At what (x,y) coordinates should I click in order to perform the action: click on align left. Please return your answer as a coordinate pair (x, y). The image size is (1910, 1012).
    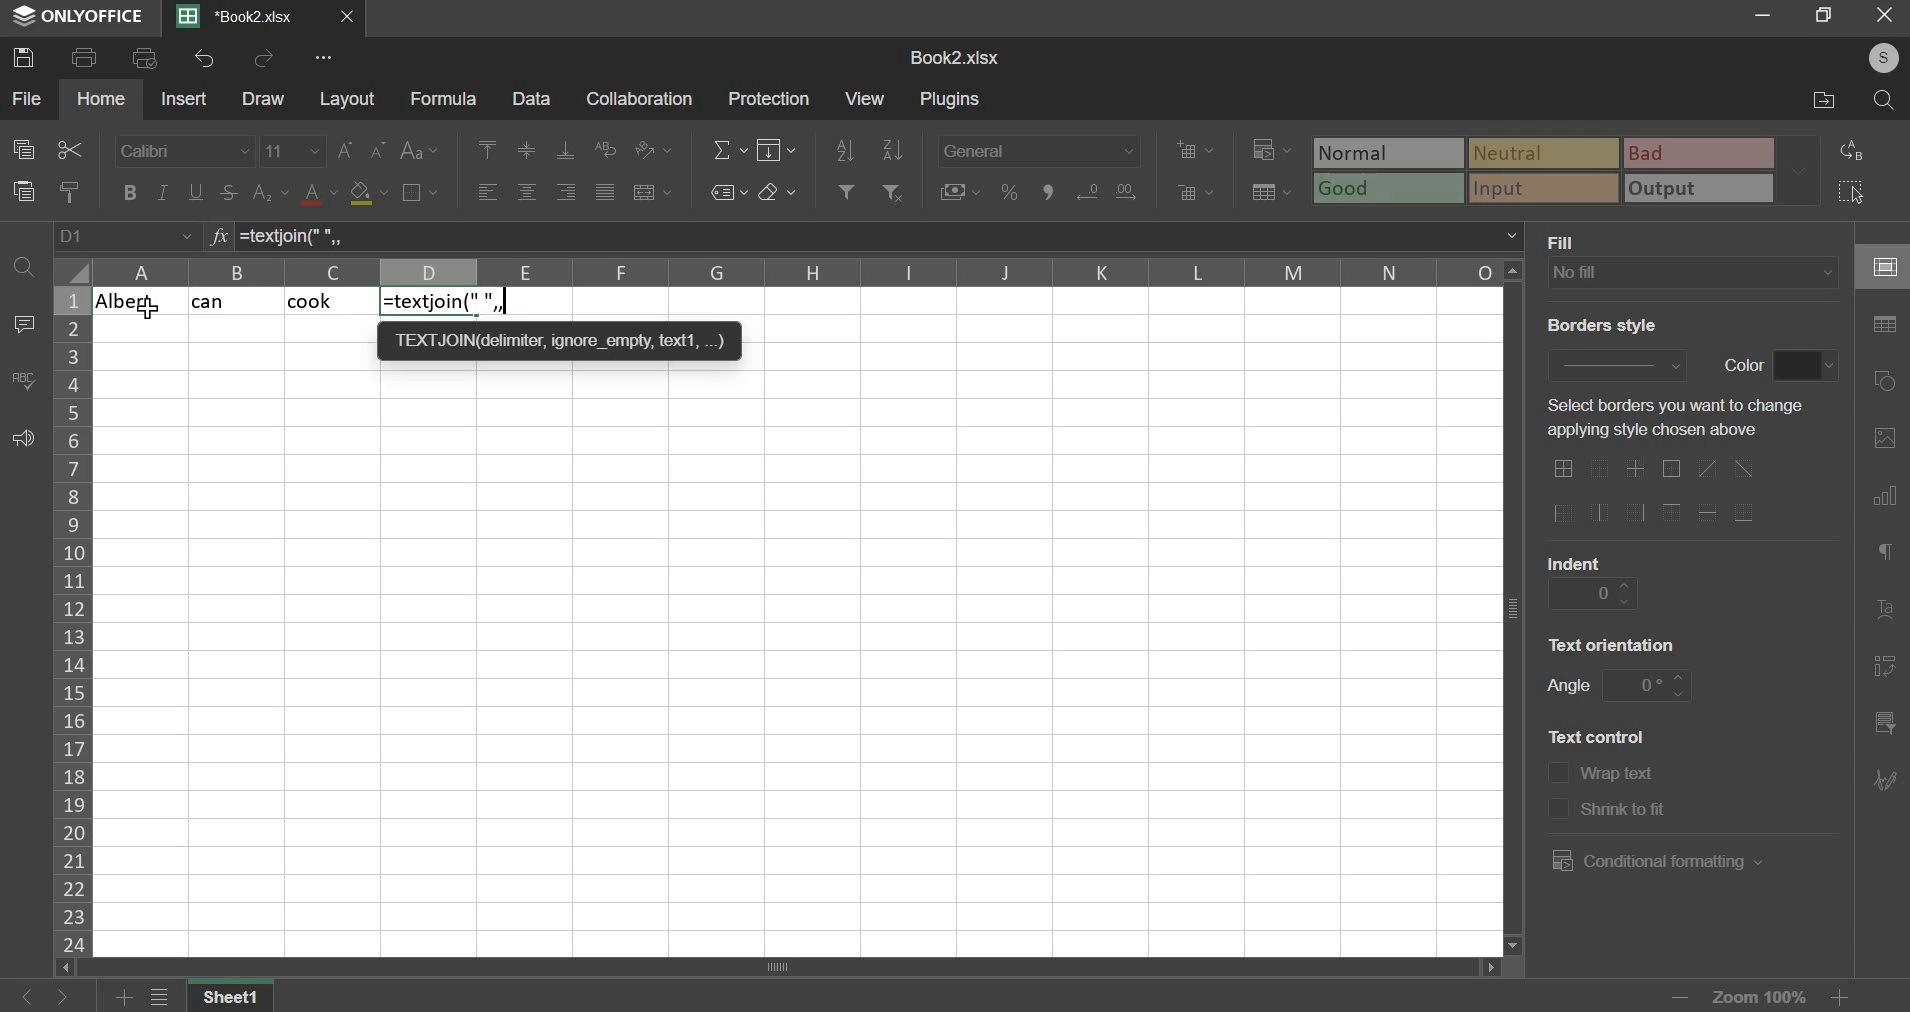
    Looking at the image, I should click on (487, 193).